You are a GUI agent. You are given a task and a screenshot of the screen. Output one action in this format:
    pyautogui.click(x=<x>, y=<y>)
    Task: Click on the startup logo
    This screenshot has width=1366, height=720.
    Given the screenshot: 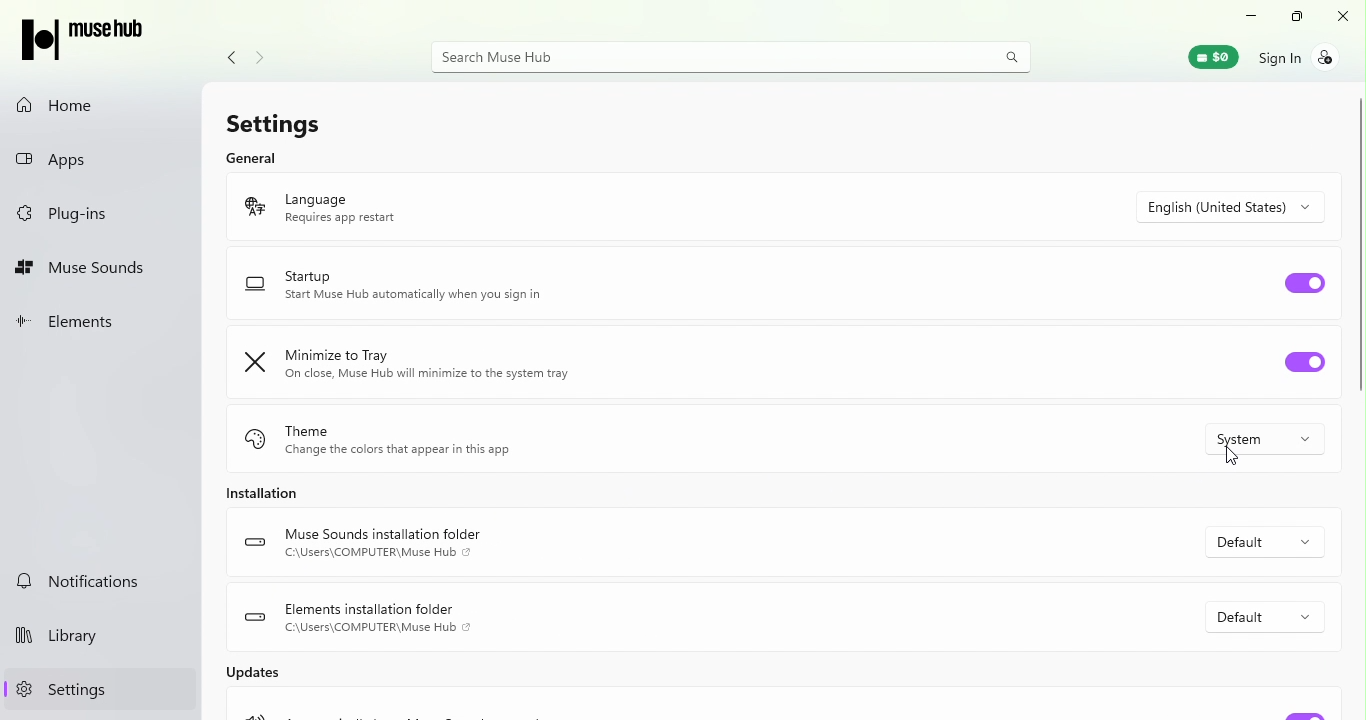 What is the action you would take?
    pyautogui.click(x=256, y=287)
    